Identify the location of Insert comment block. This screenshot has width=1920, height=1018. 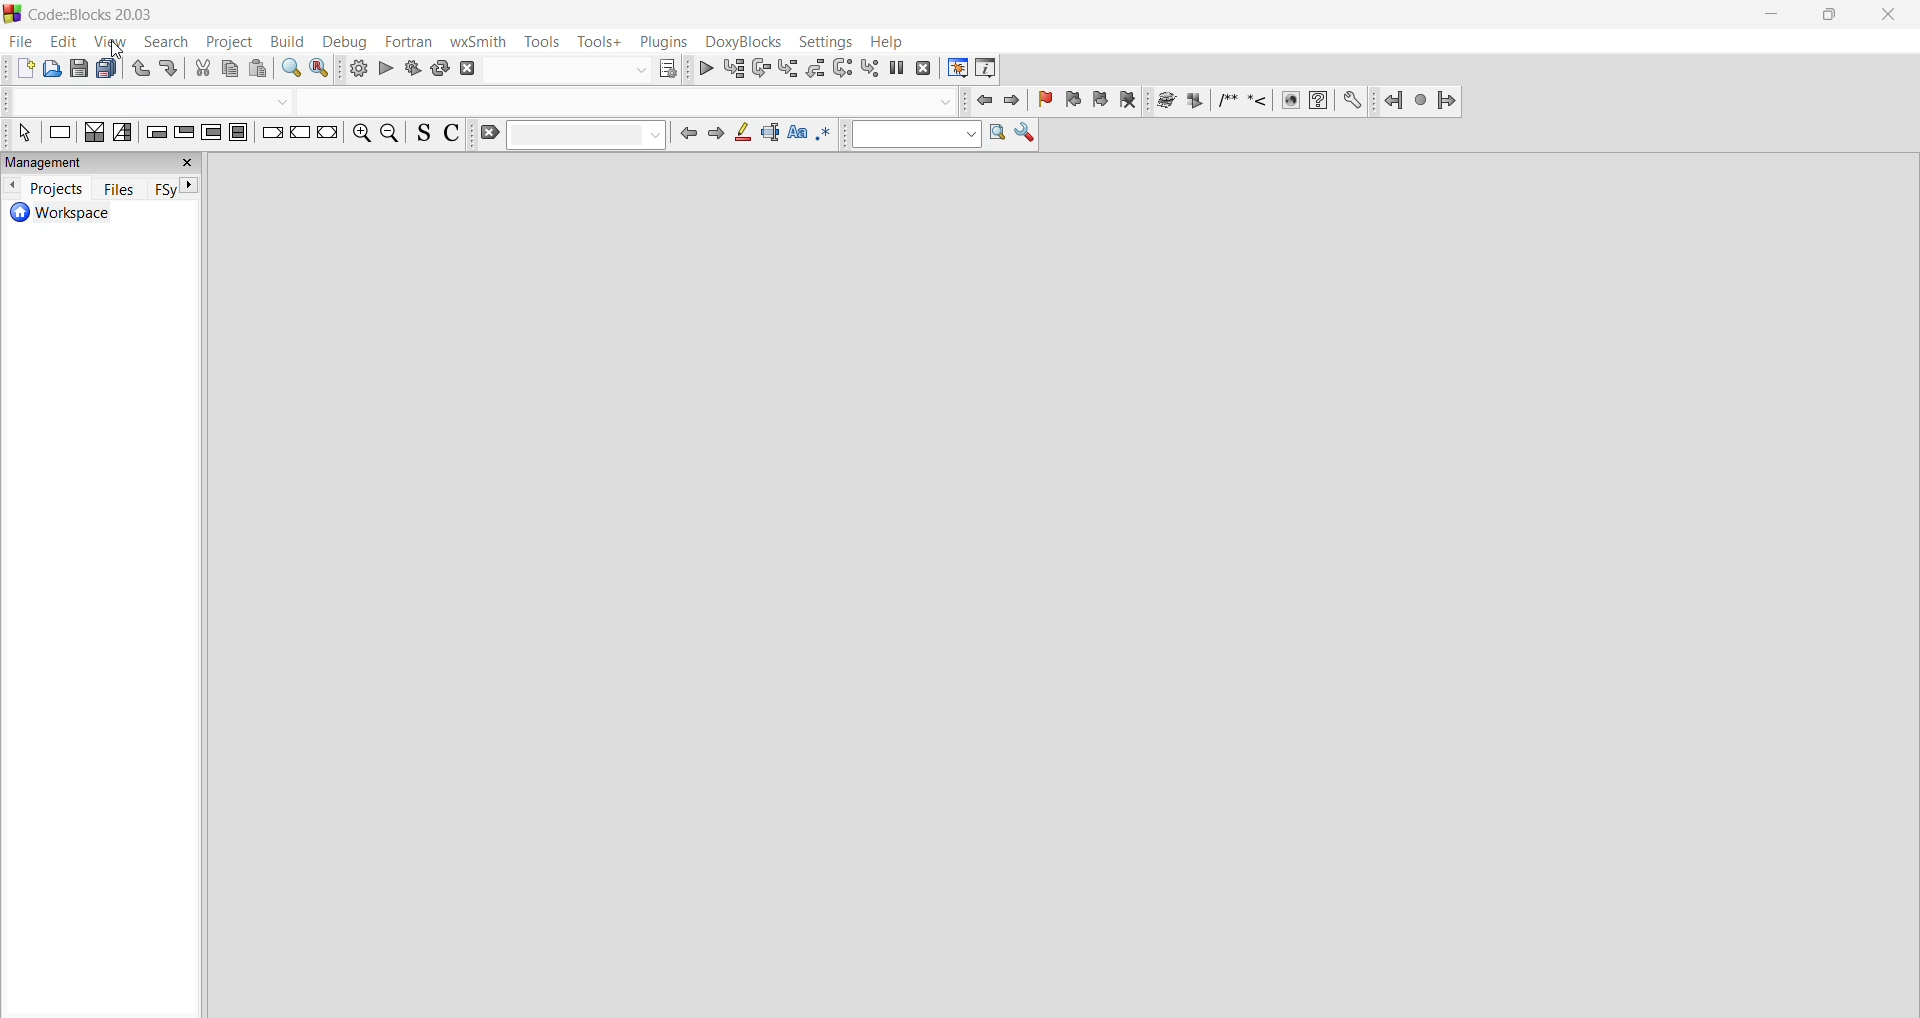
(1226, 100).